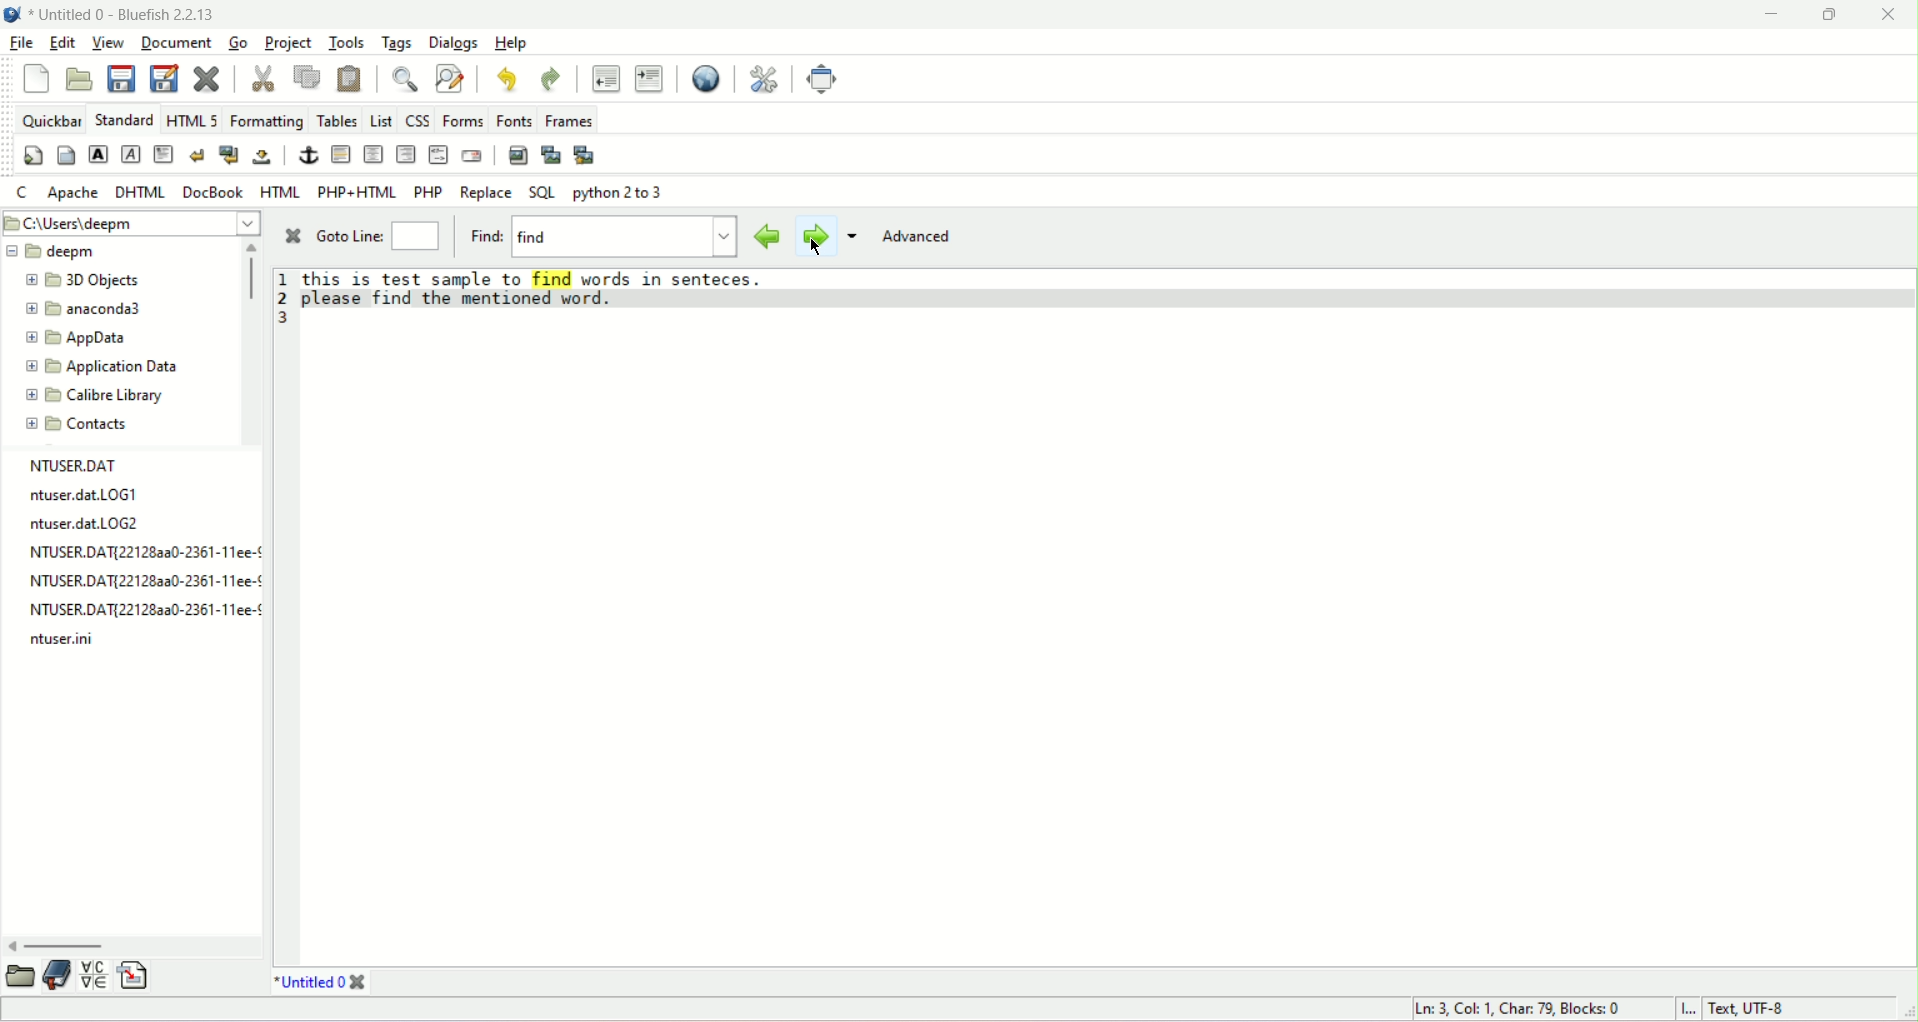 Image resolution: width=1918 pixels, height=1022 pixels. Describe the element at coordinates (707, 78) in the screenshot. I see `preview in browser` at that location.